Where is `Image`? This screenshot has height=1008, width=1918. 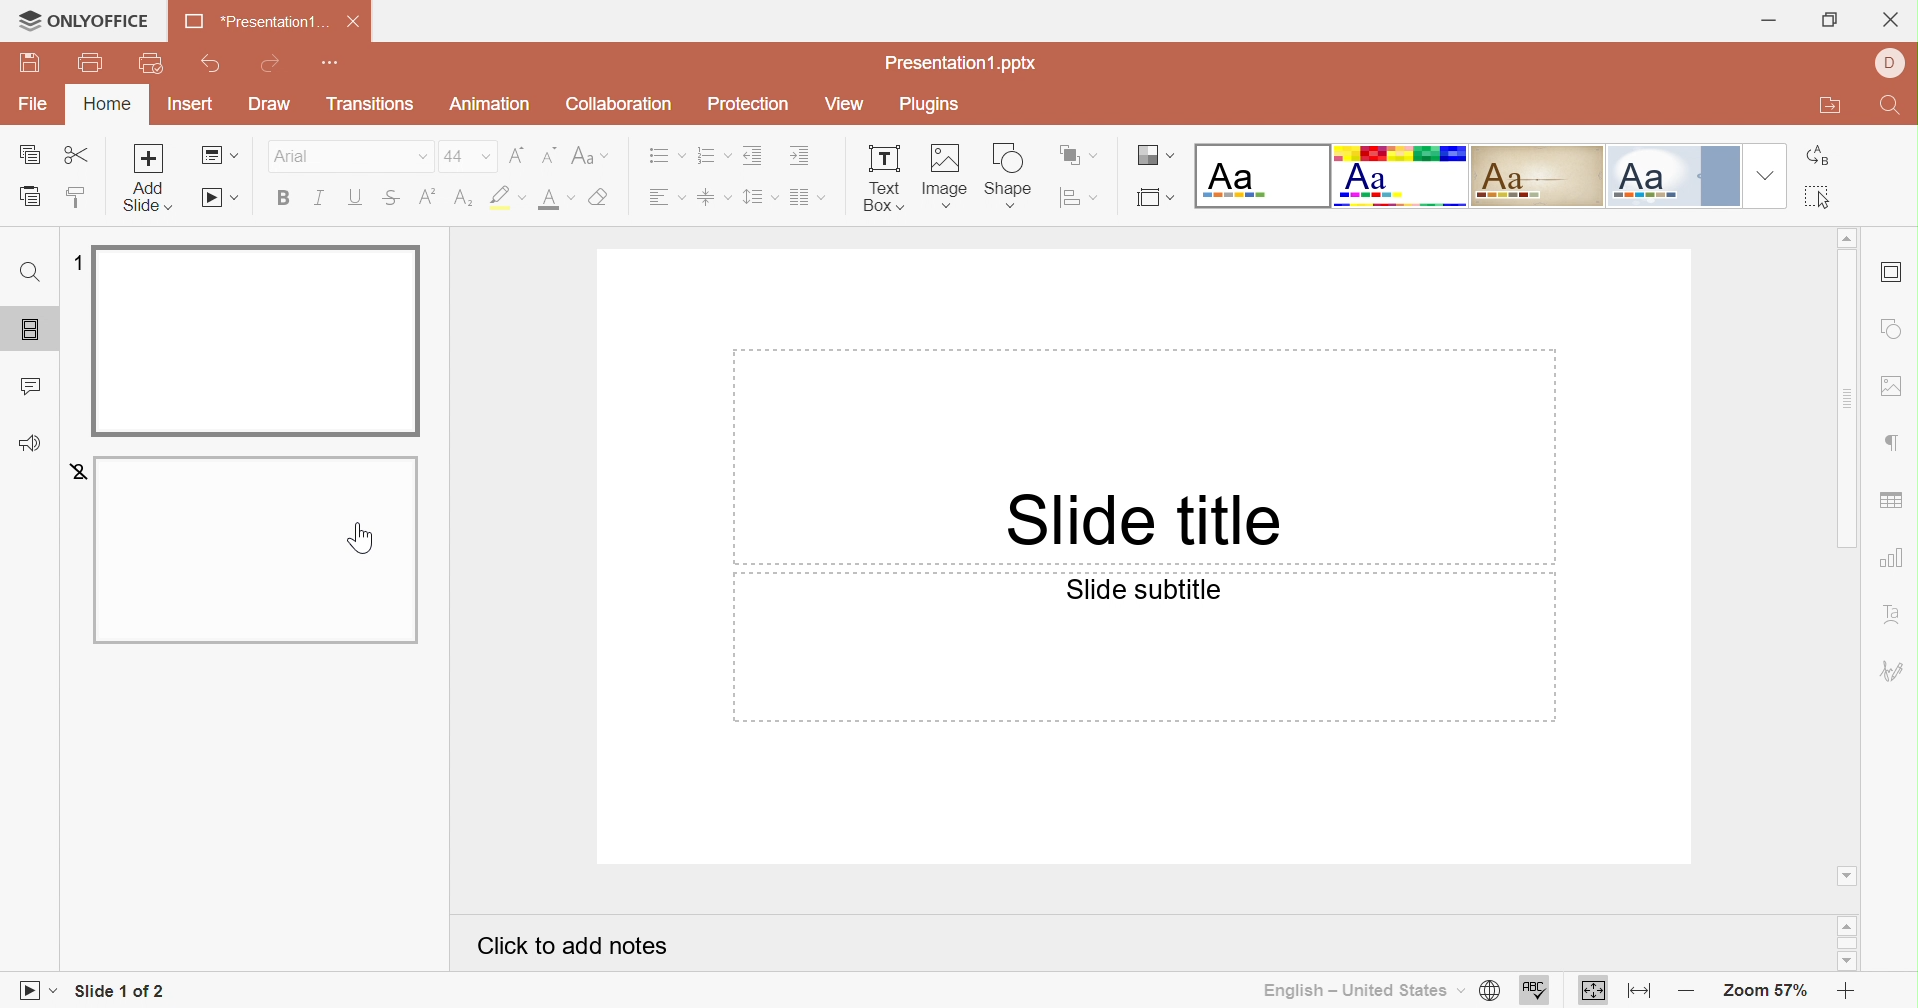
Image is located at coordinates (950, 177).